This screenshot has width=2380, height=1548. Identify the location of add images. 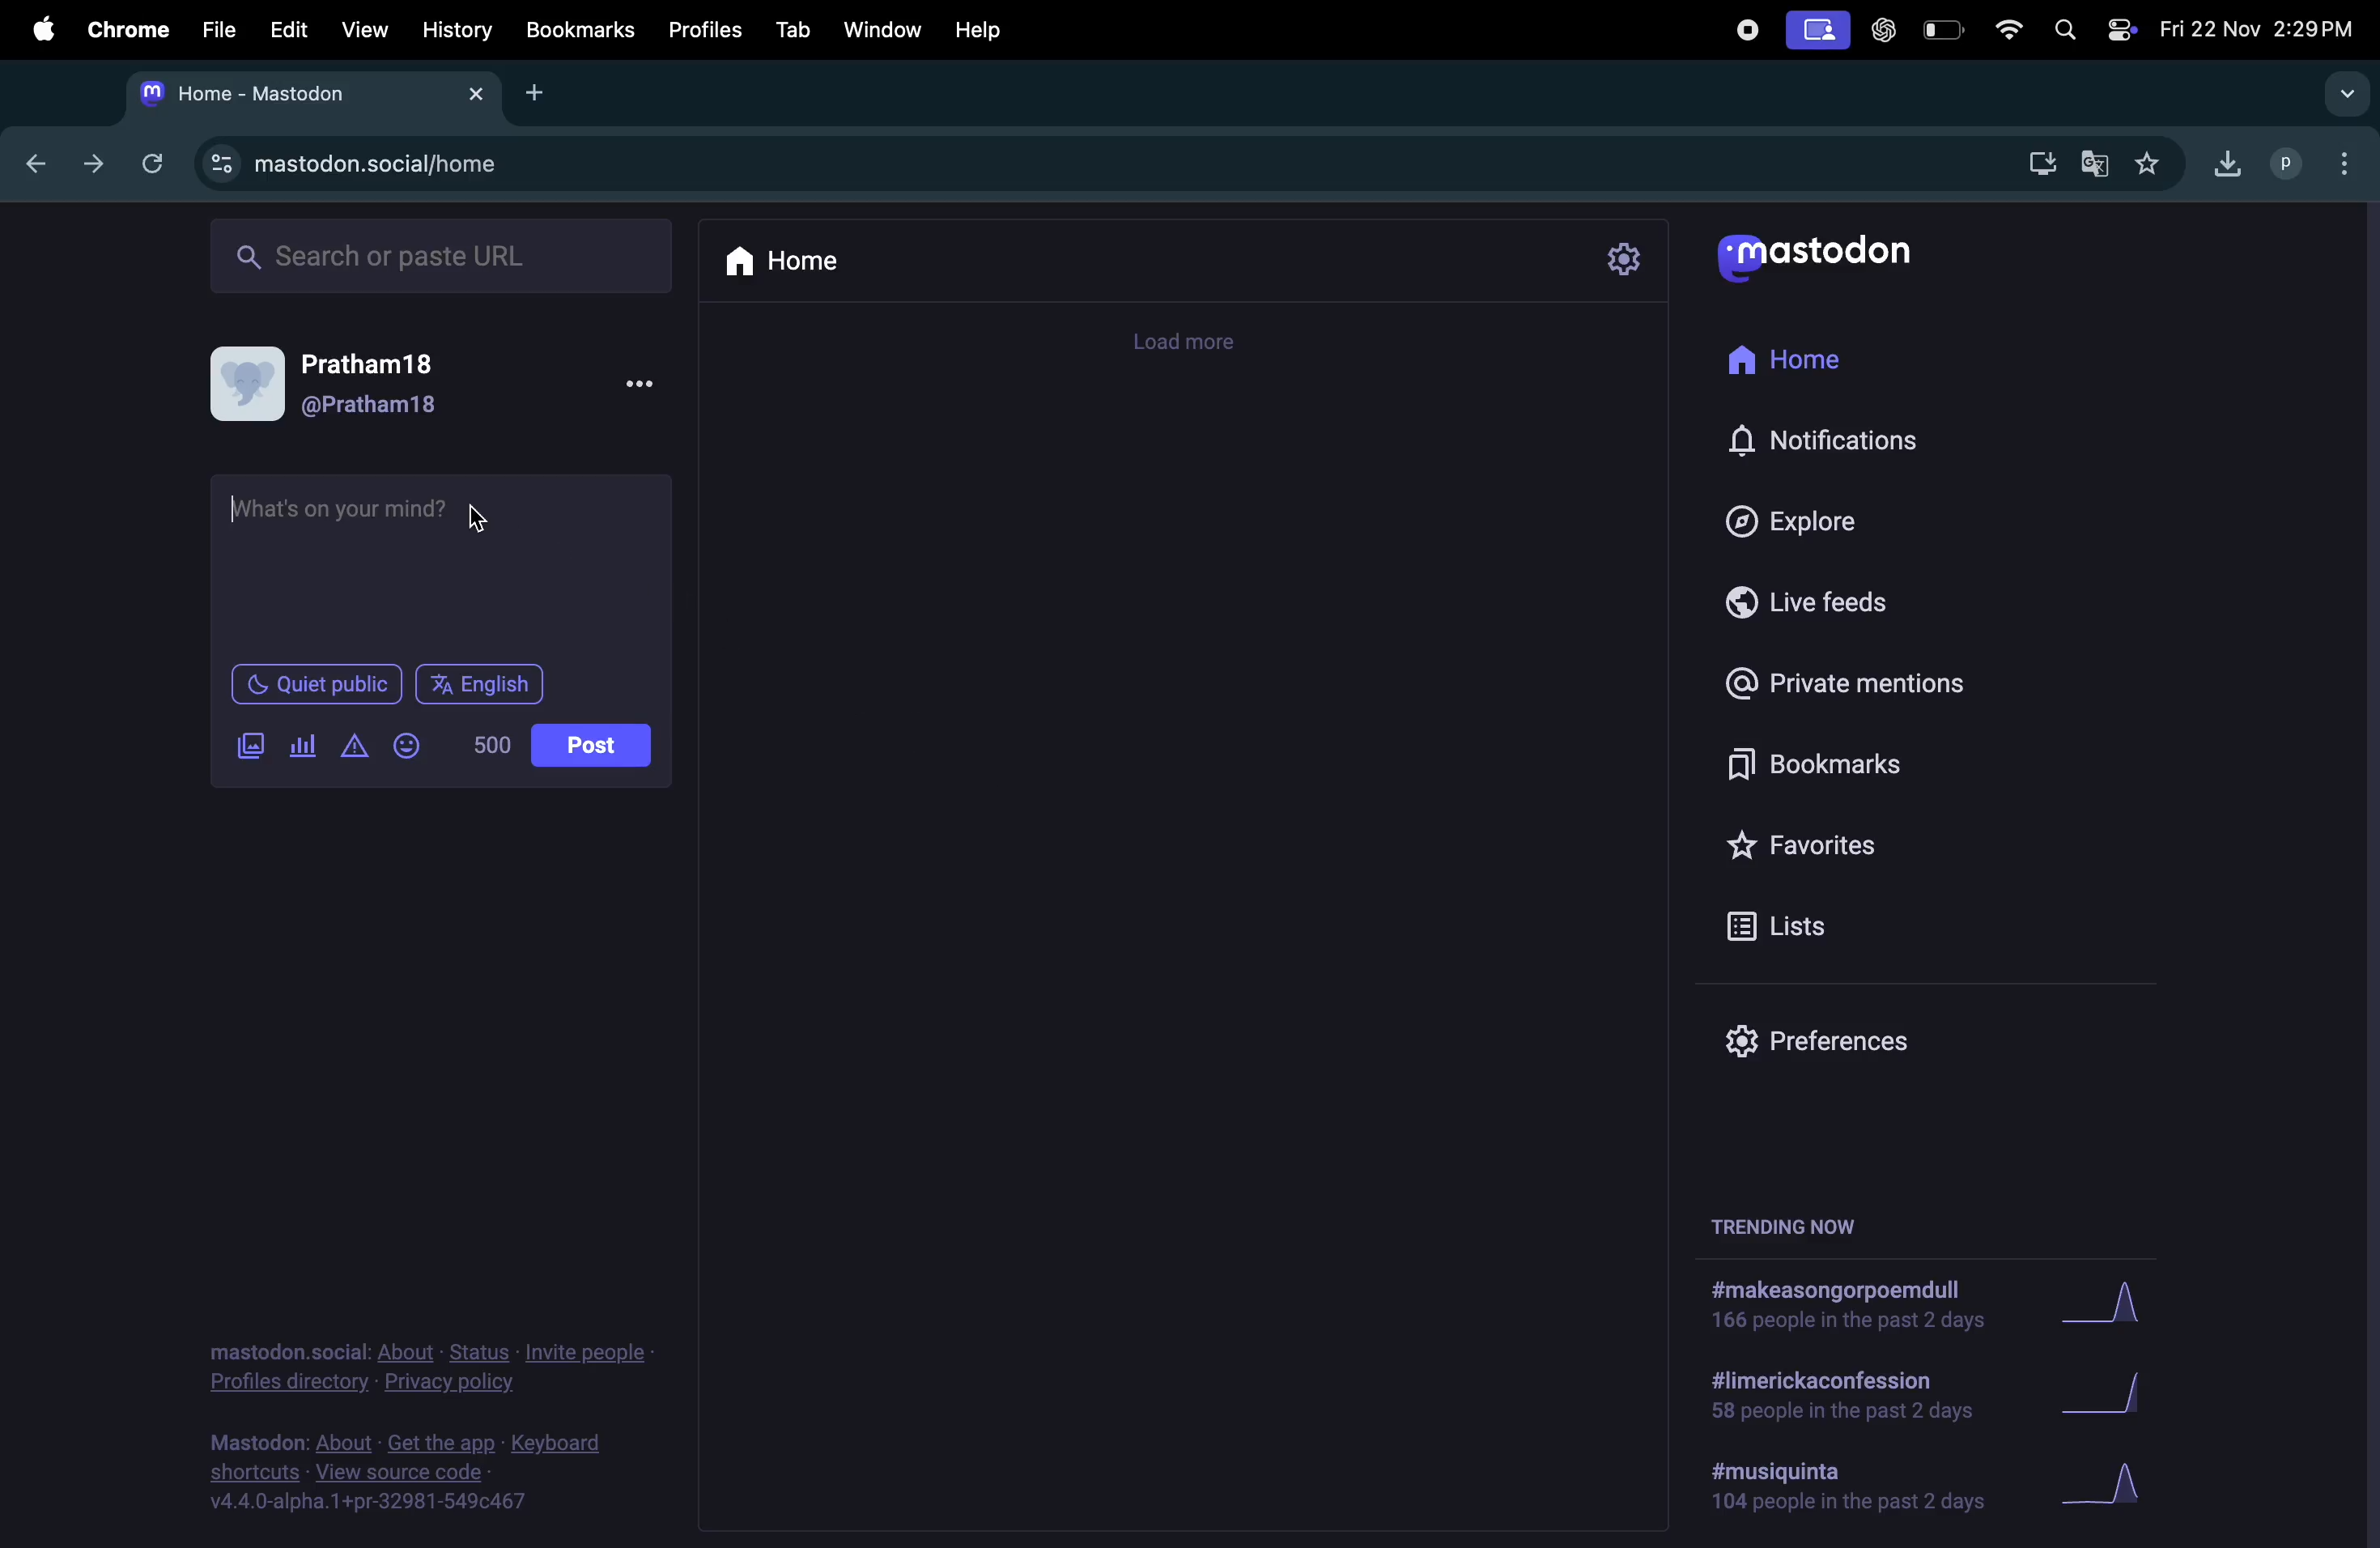
(247, 745).